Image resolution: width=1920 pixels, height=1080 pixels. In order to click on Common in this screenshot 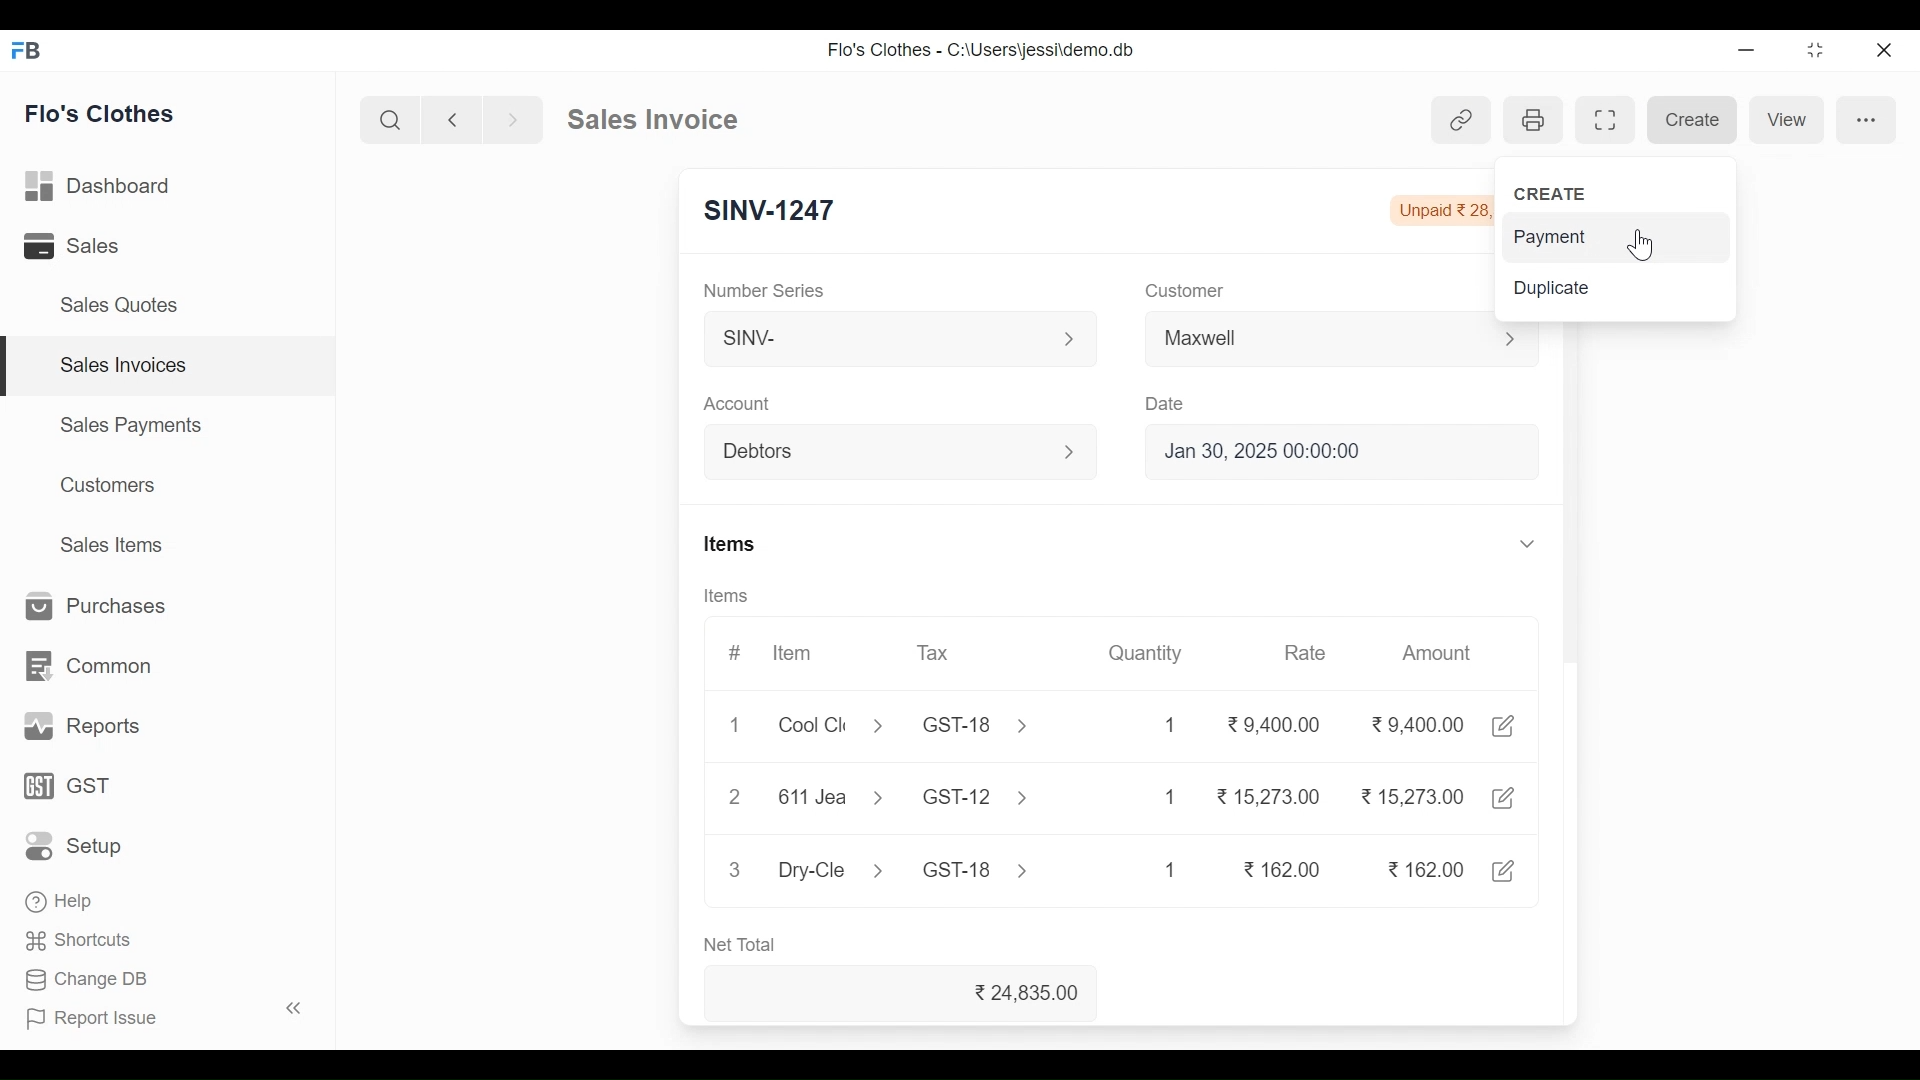, I will do `click(85, 667)`.